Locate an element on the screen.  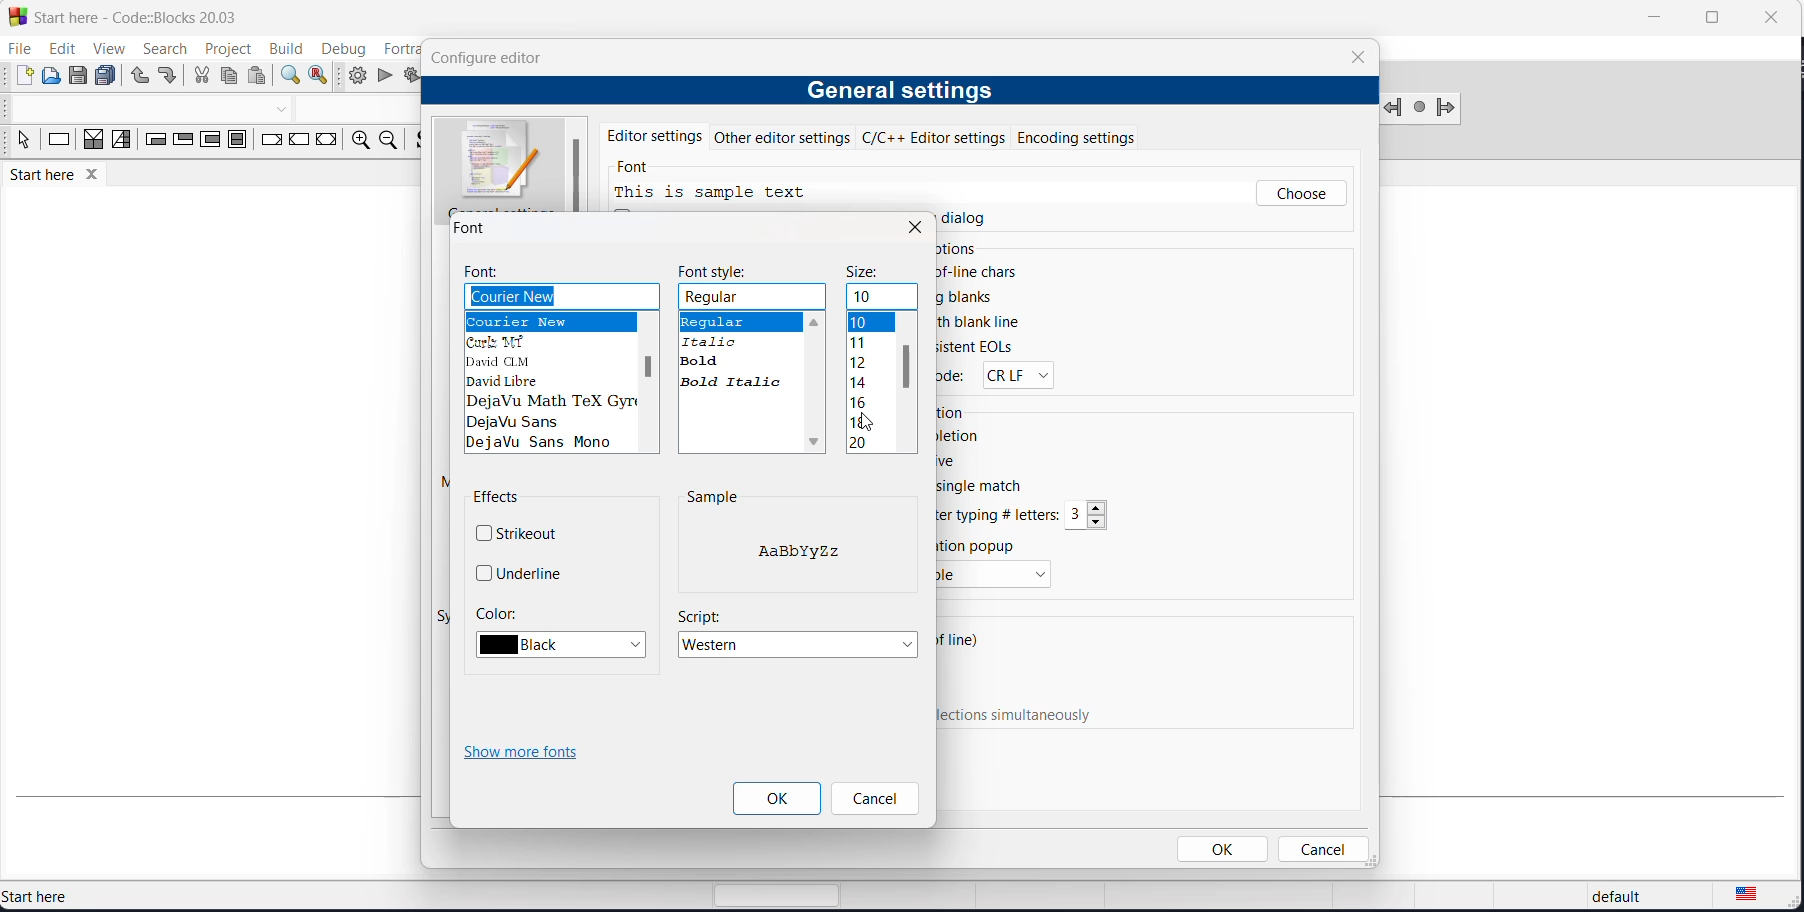
g blanks is located at coordinates (969, 297).